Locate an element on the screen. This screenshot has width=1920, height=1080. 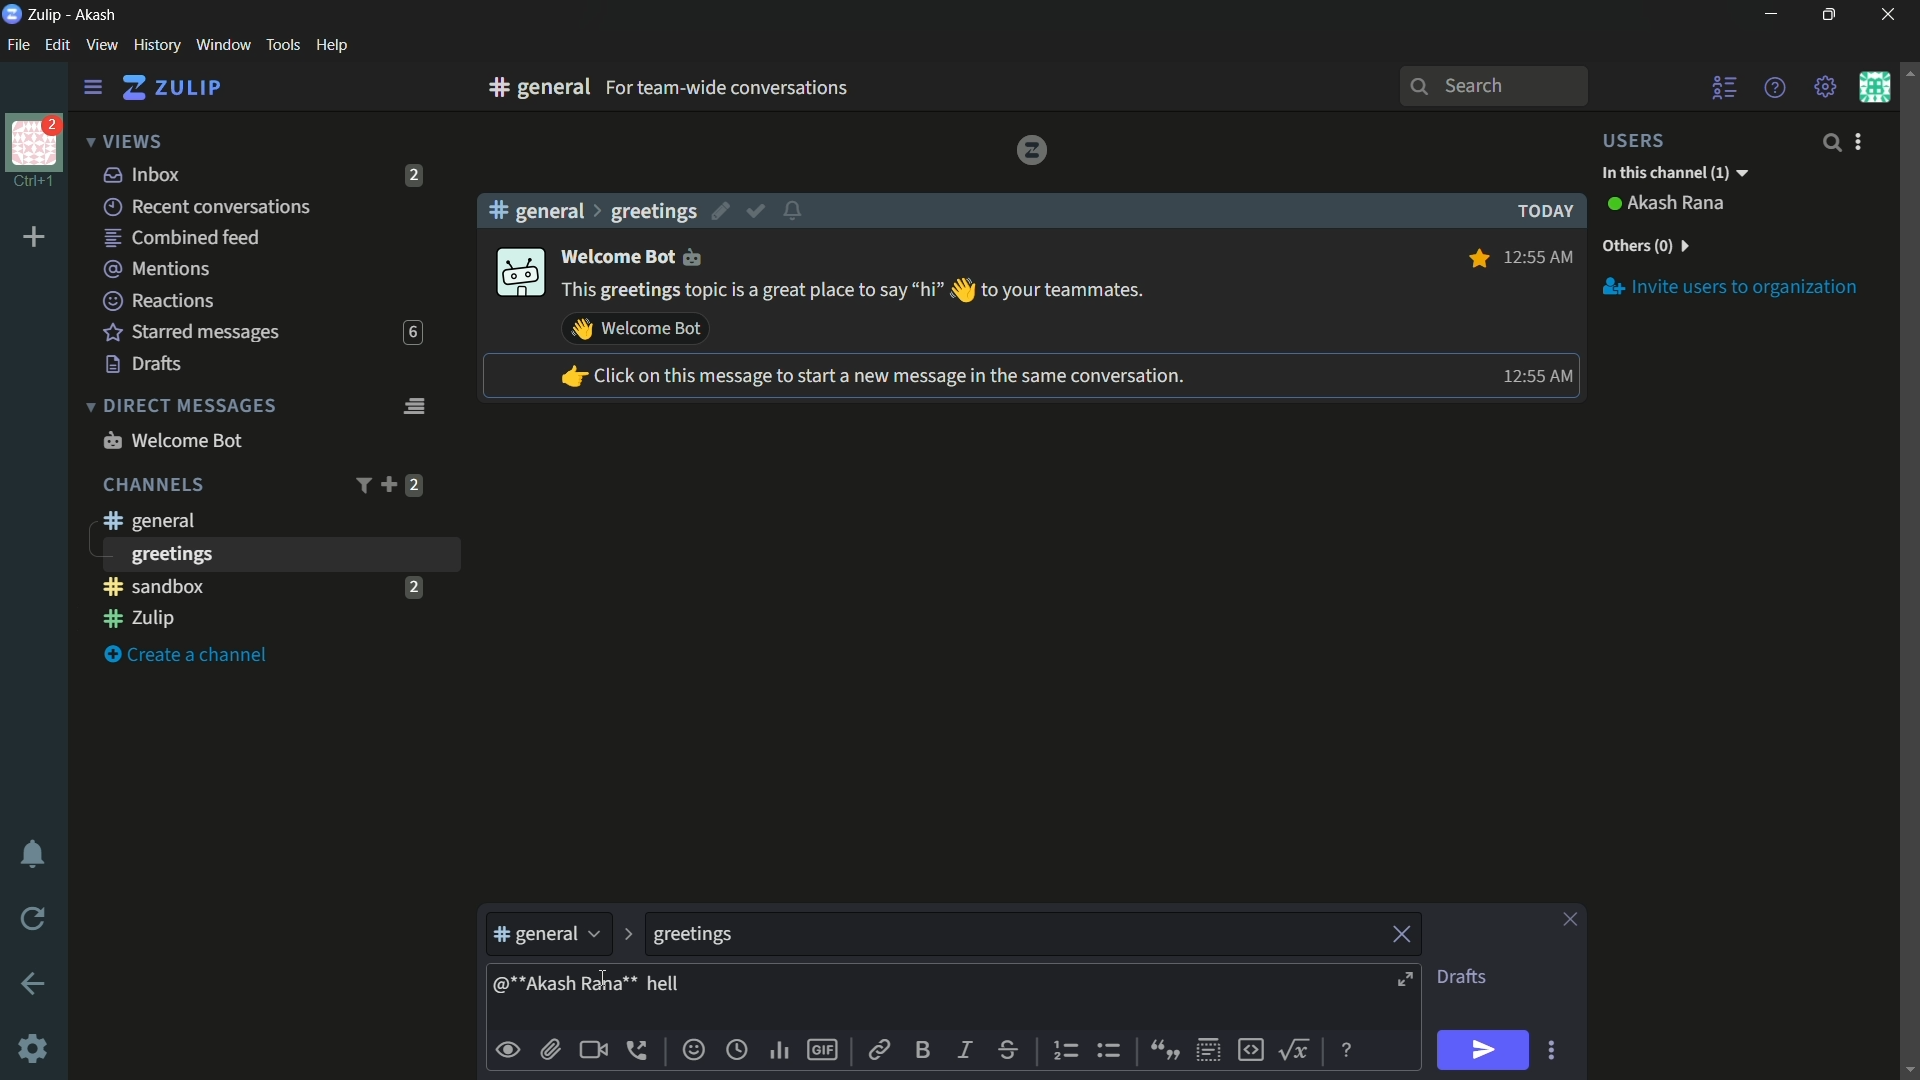
 is located at coordinates (509, 1050).